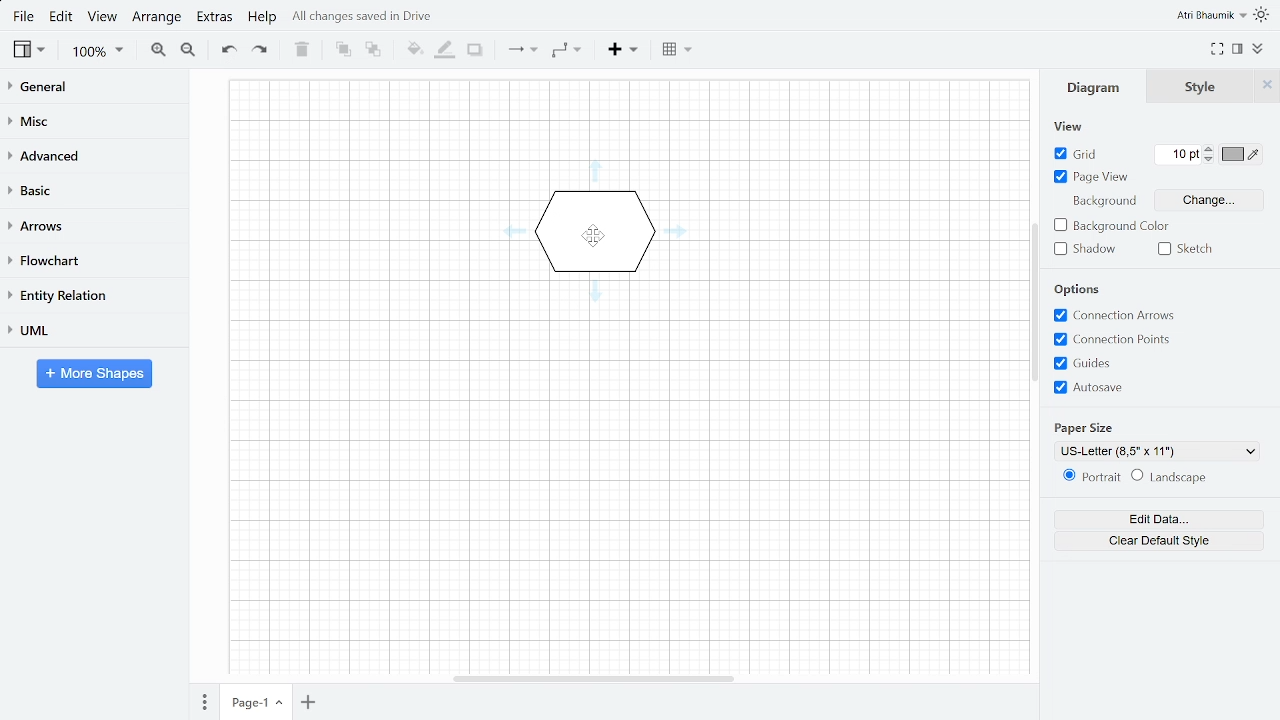 This screenshot has height=720, width=1280. What do you see at coordinates (266, 17) in the screenshot?
I see `Help` at bounding box center [266, 17].